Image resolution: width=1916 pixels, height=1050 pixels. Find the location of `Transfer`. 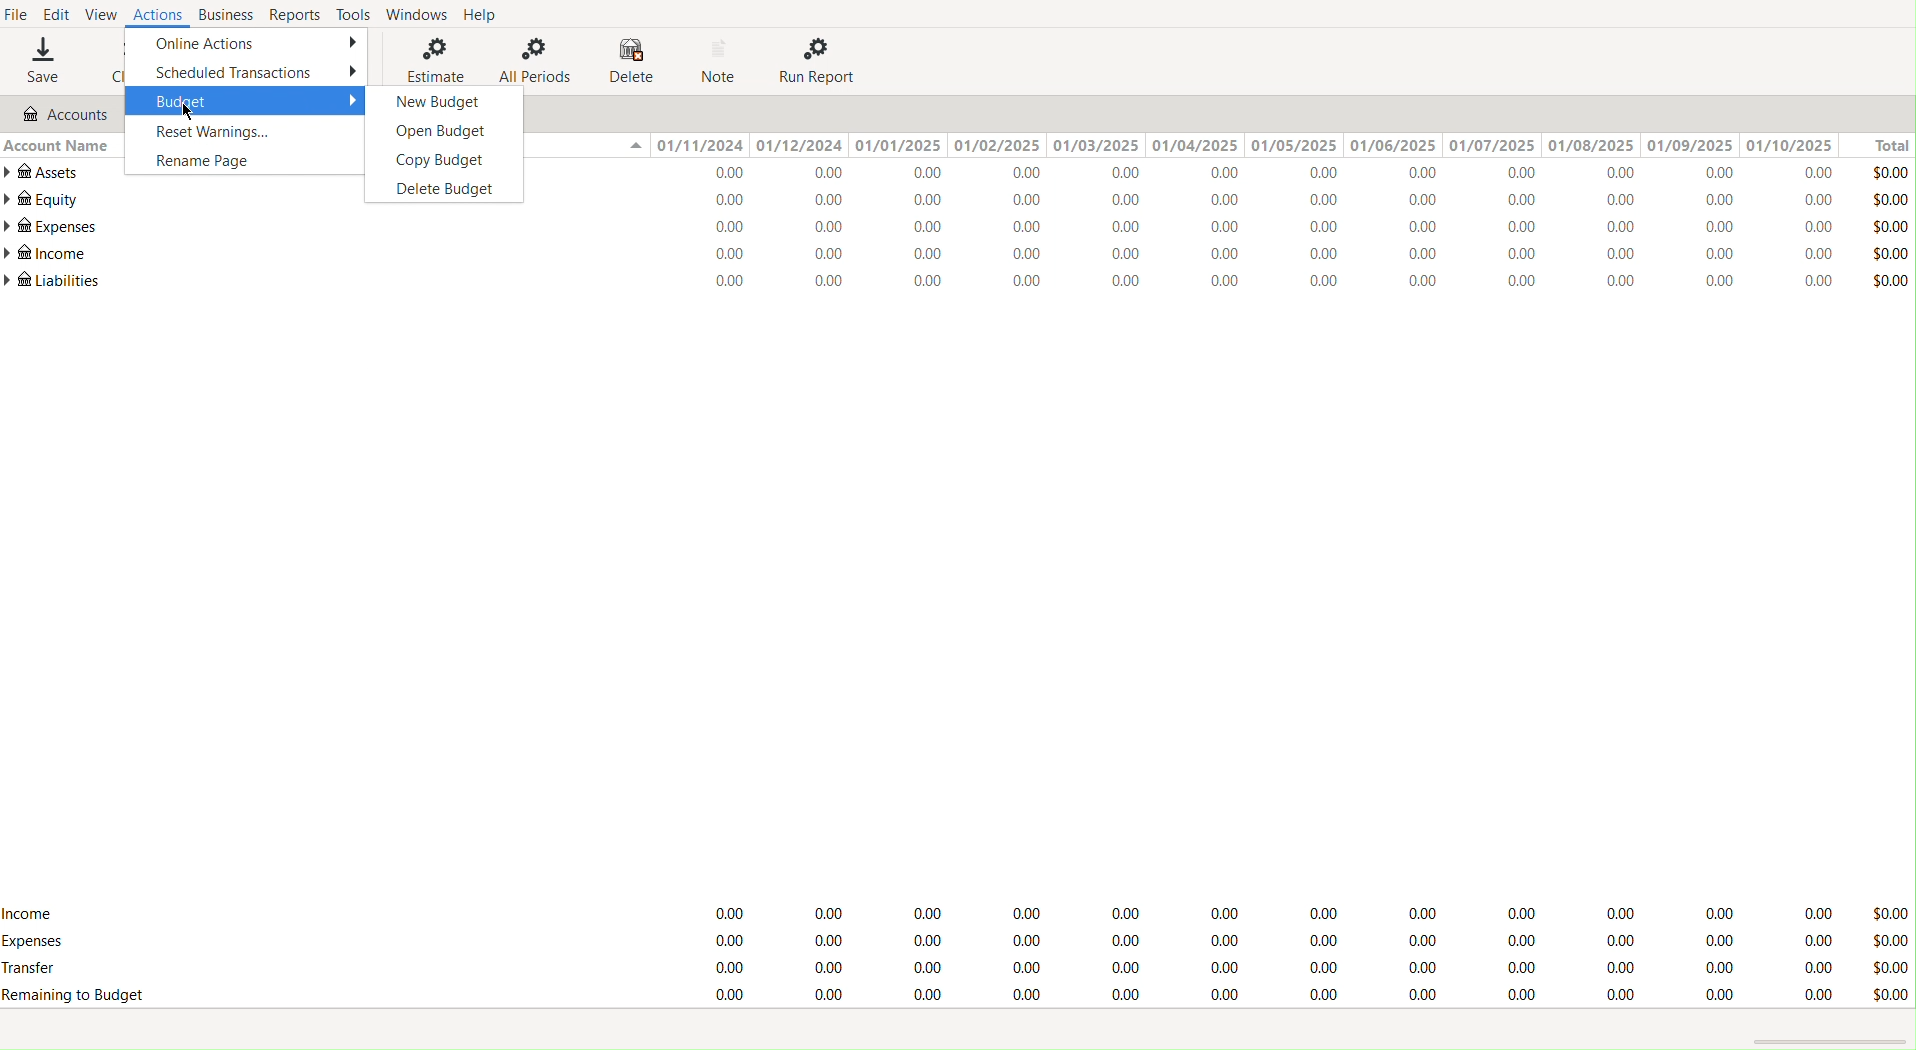

Transfer is located at coordinates (41, 970).